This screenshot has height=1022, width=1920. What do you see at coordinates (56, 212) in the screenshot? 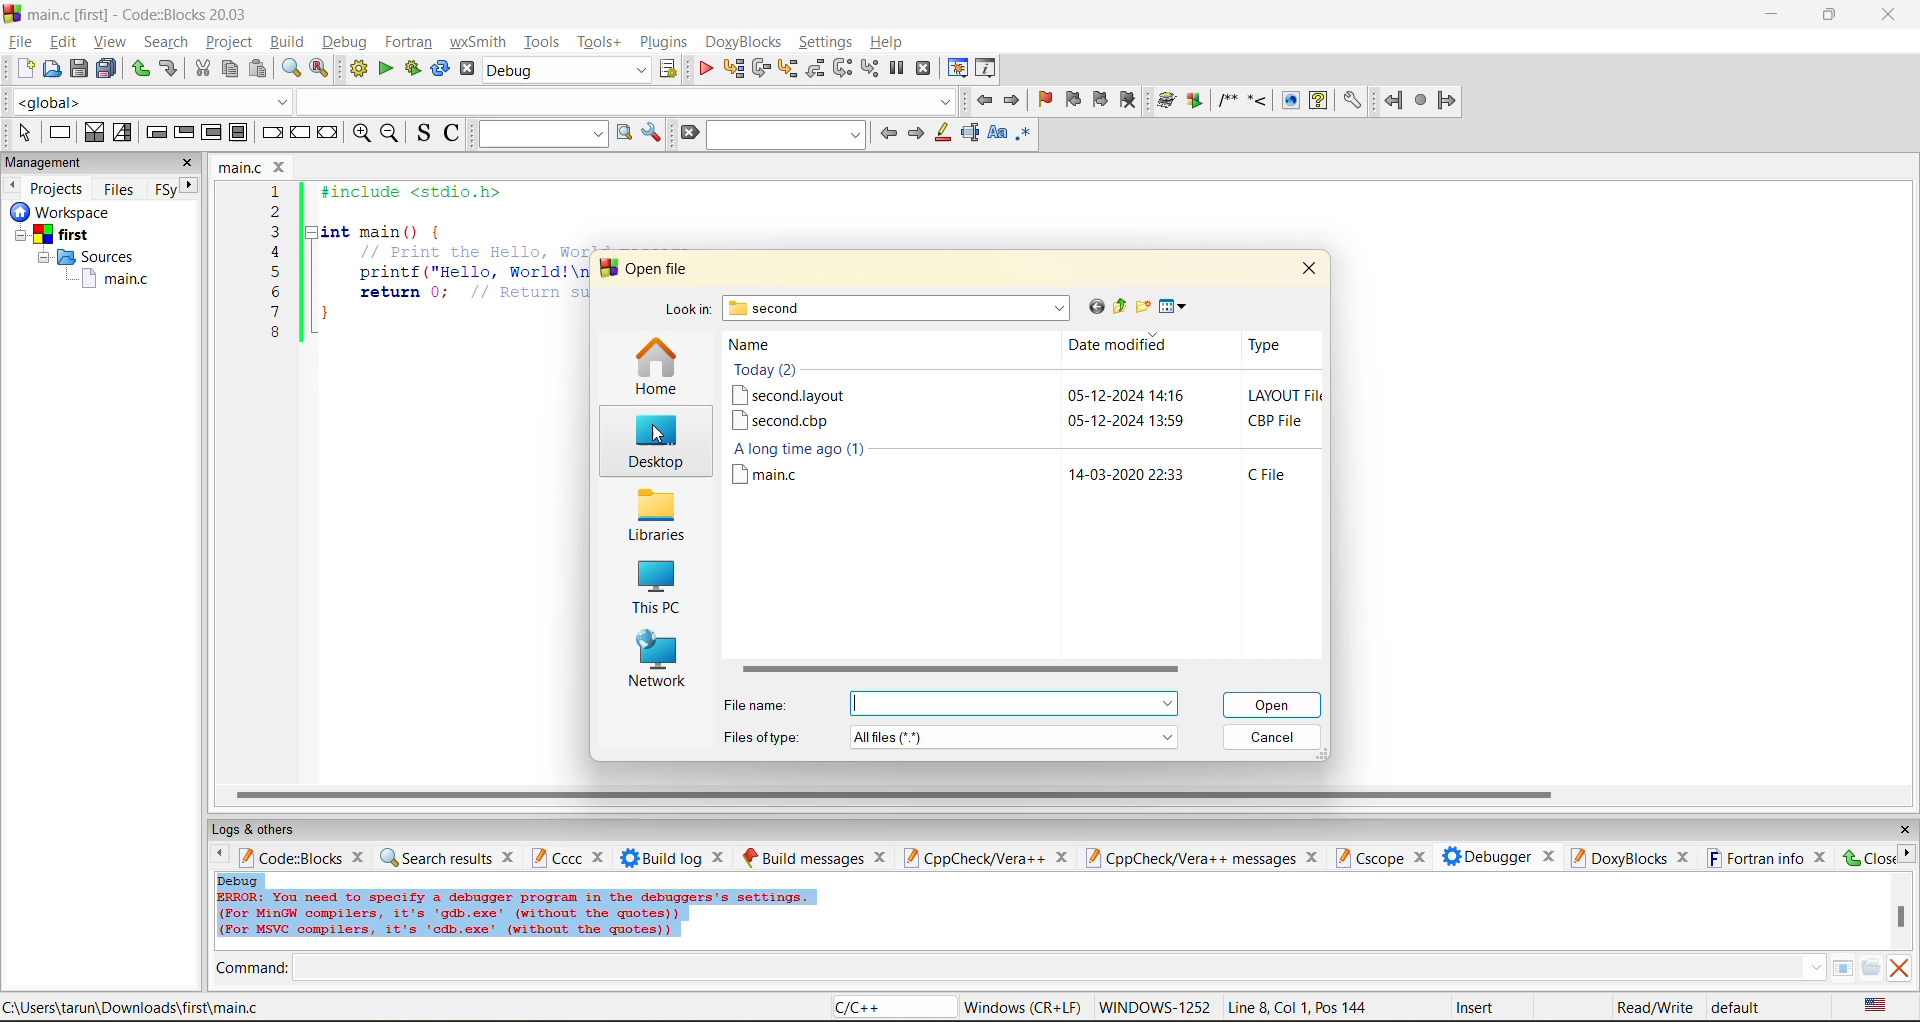
I see `` at bounding box center [56, 212].